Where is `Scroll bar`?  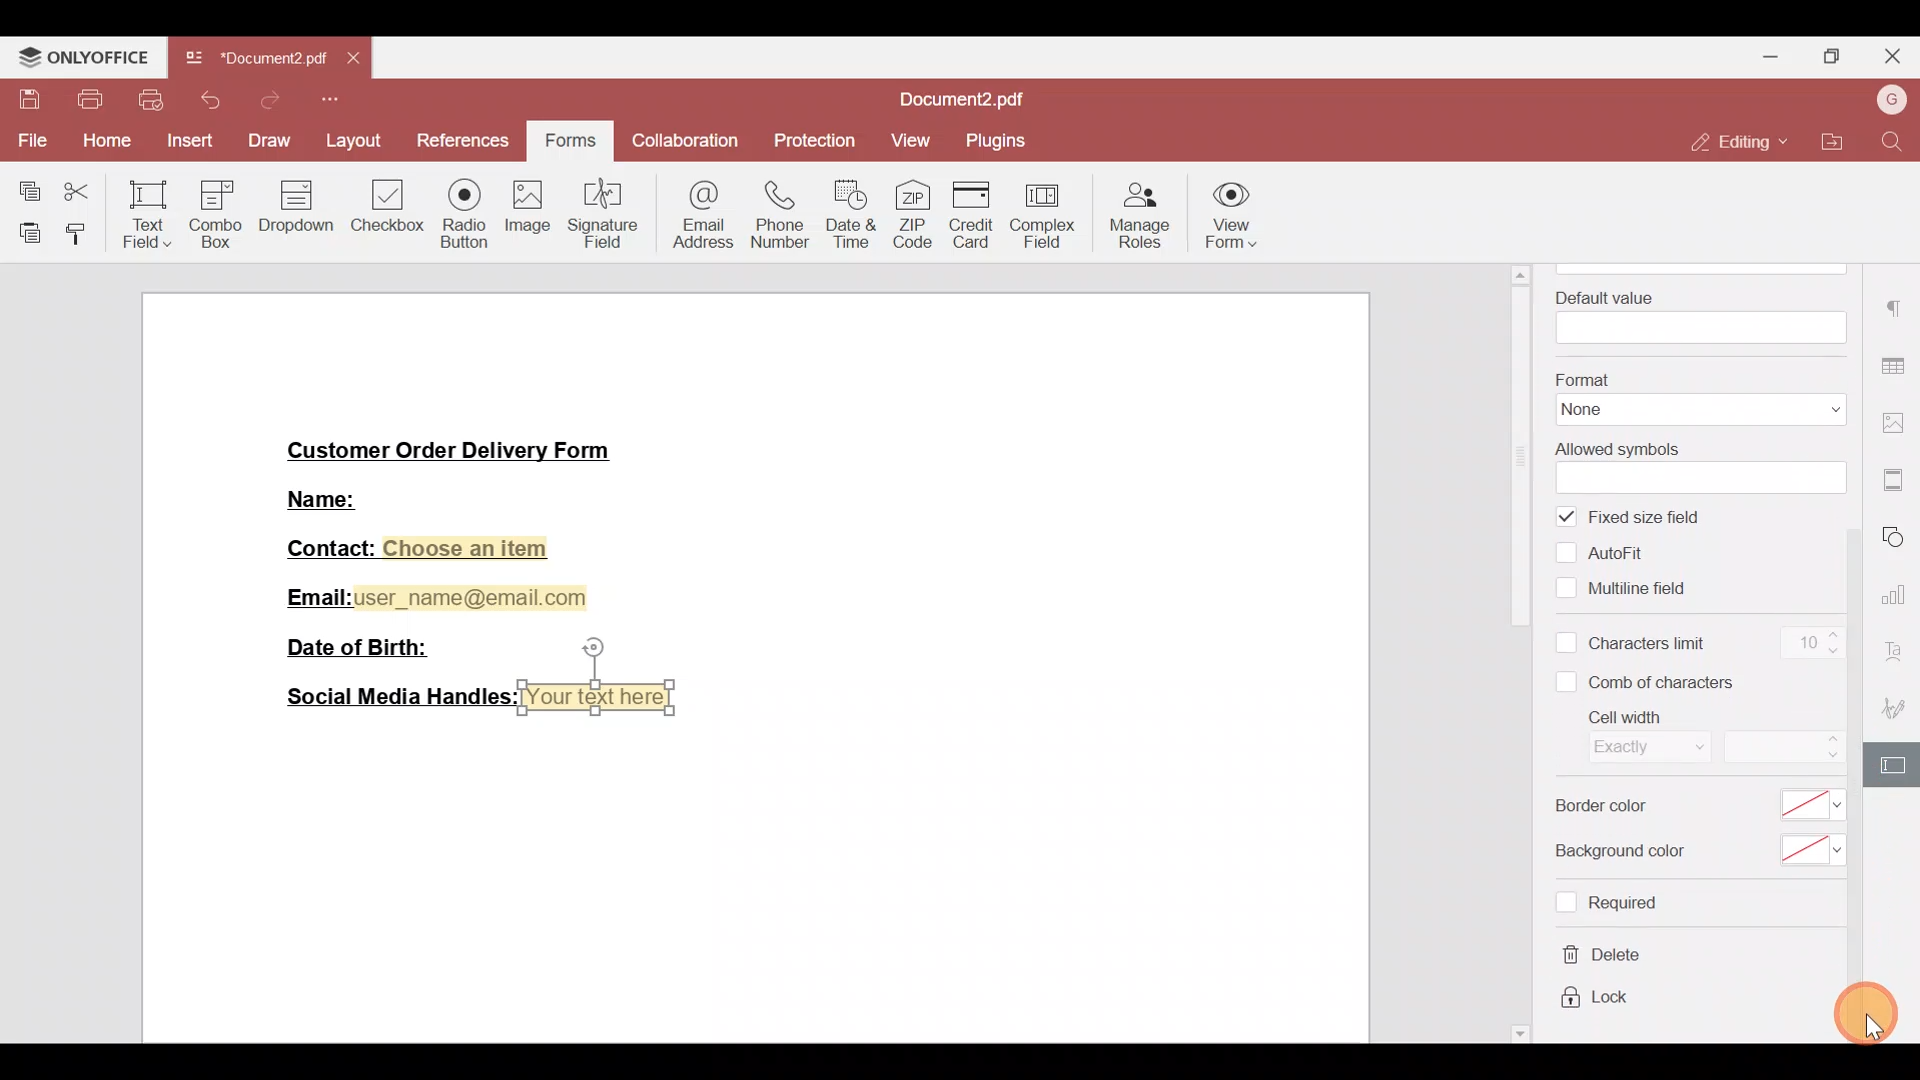 Scroll bar is located at coordinates (1863, 657).